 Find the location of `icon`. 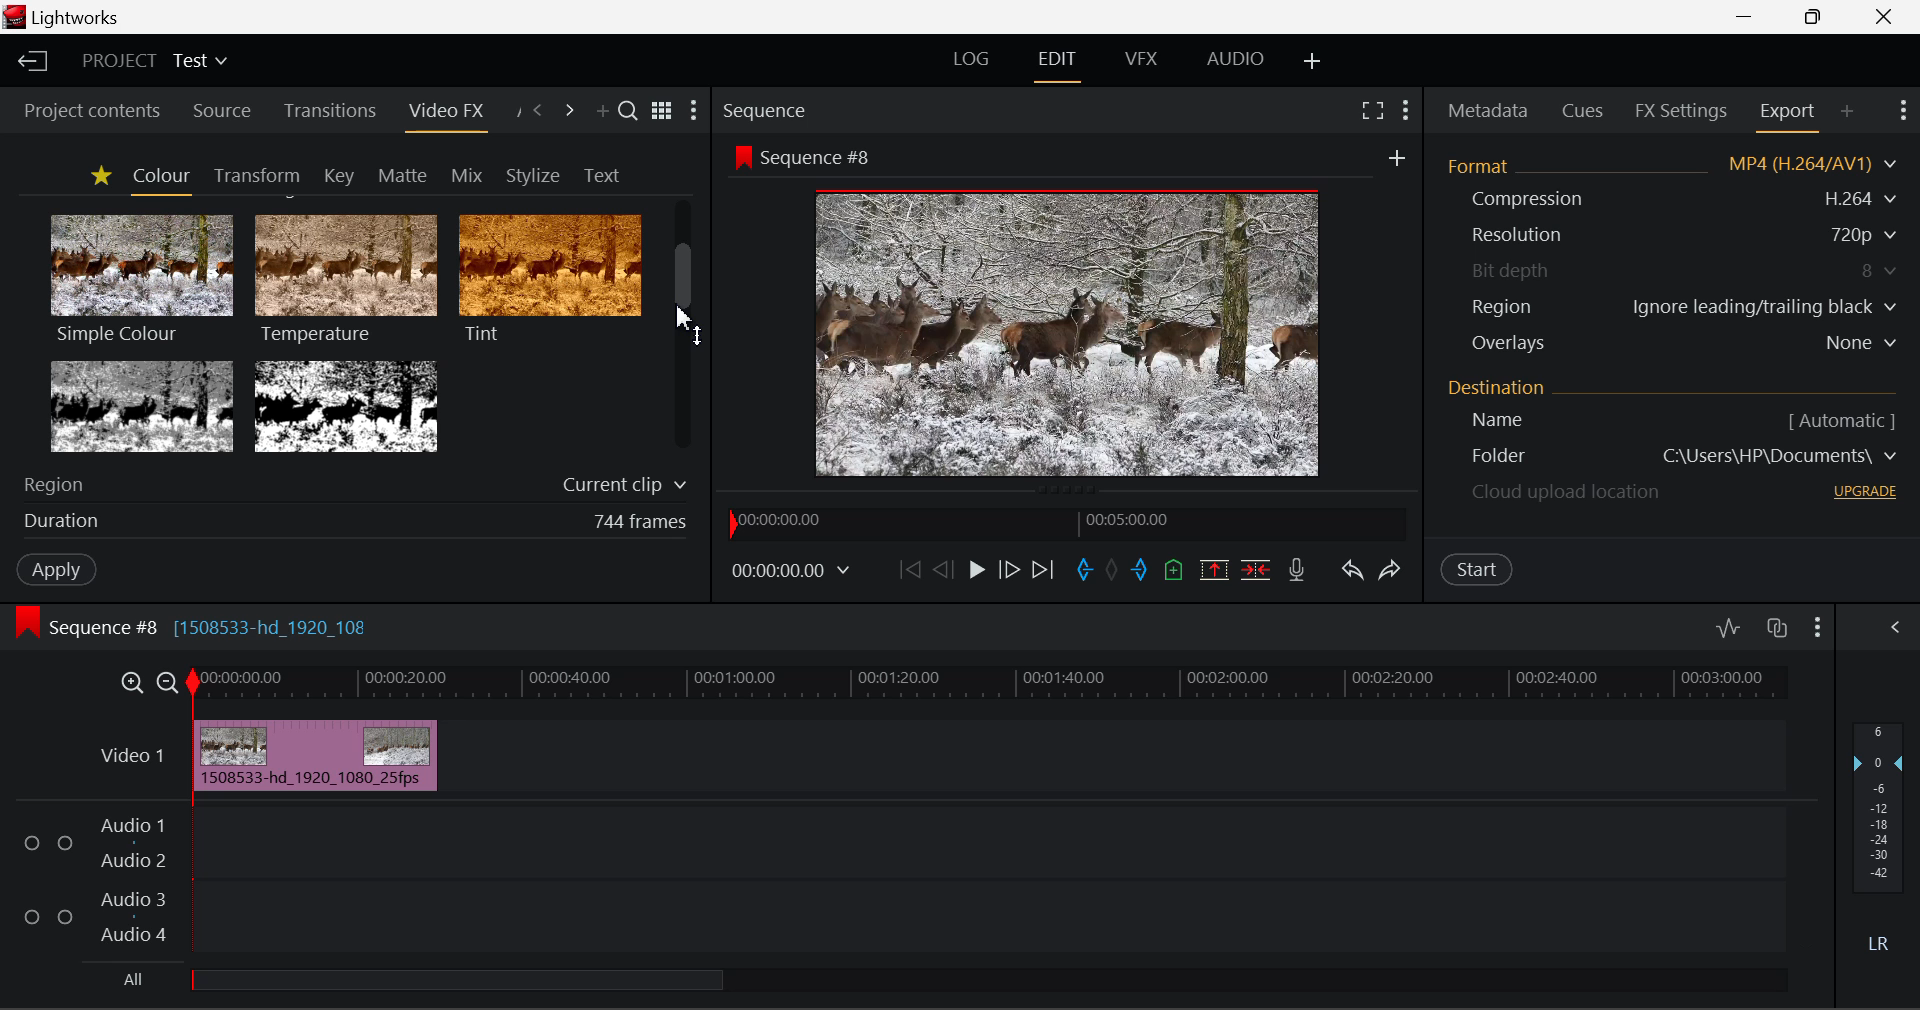

icon is located at coordinates (742, 157).